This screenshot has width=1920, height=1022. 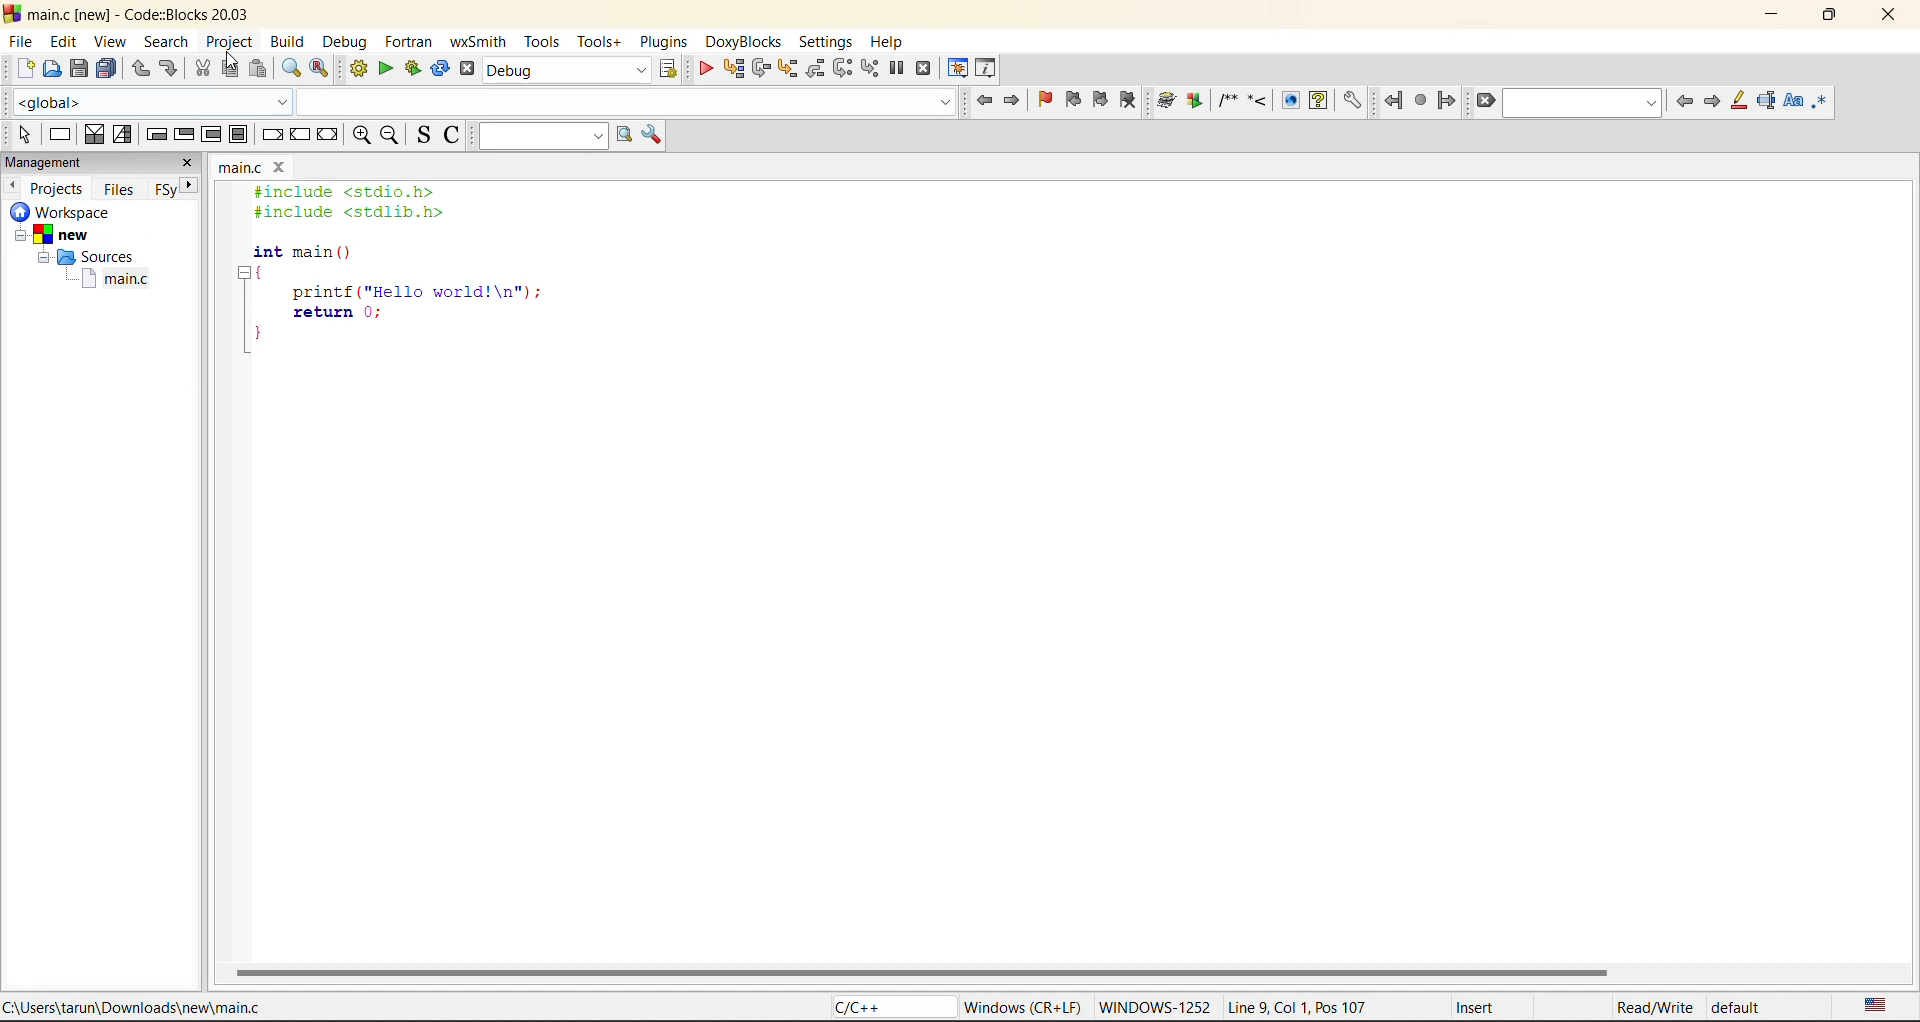 What do you see at coordinates (1015, 101) in the screenshot?
I see `jump forward` at bounding box center [1015, 101].